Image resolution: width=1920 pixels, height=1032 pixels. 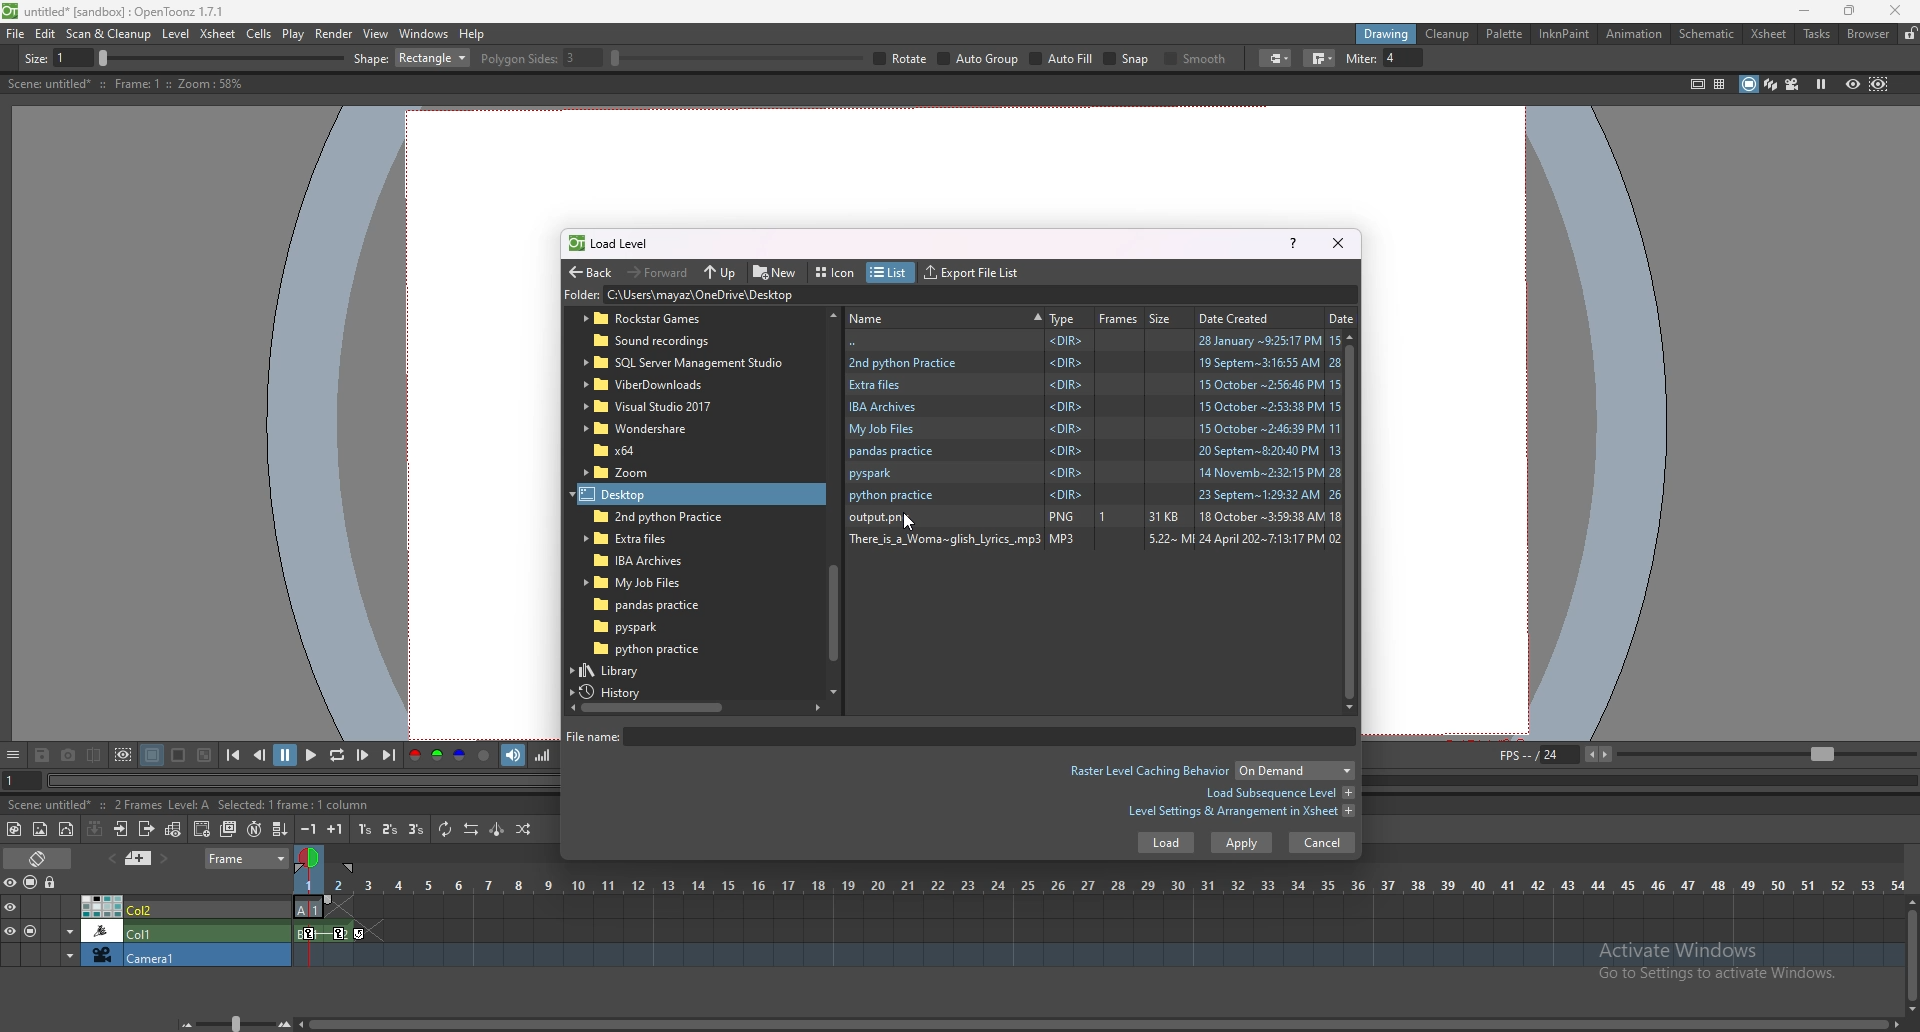 I want to click on timeline, so click(x=1098, y=932).